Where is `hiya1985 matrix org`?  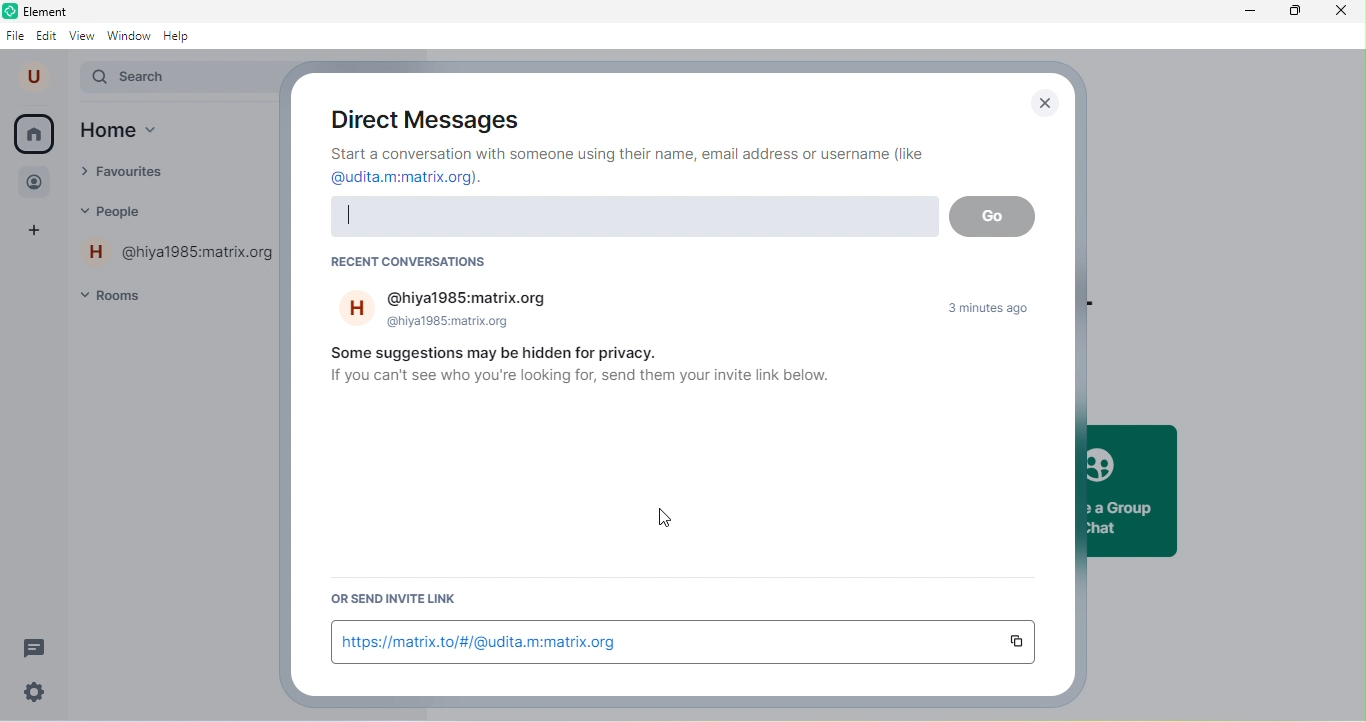 hiya1985 matrix org is located at coordinates (455, 310).